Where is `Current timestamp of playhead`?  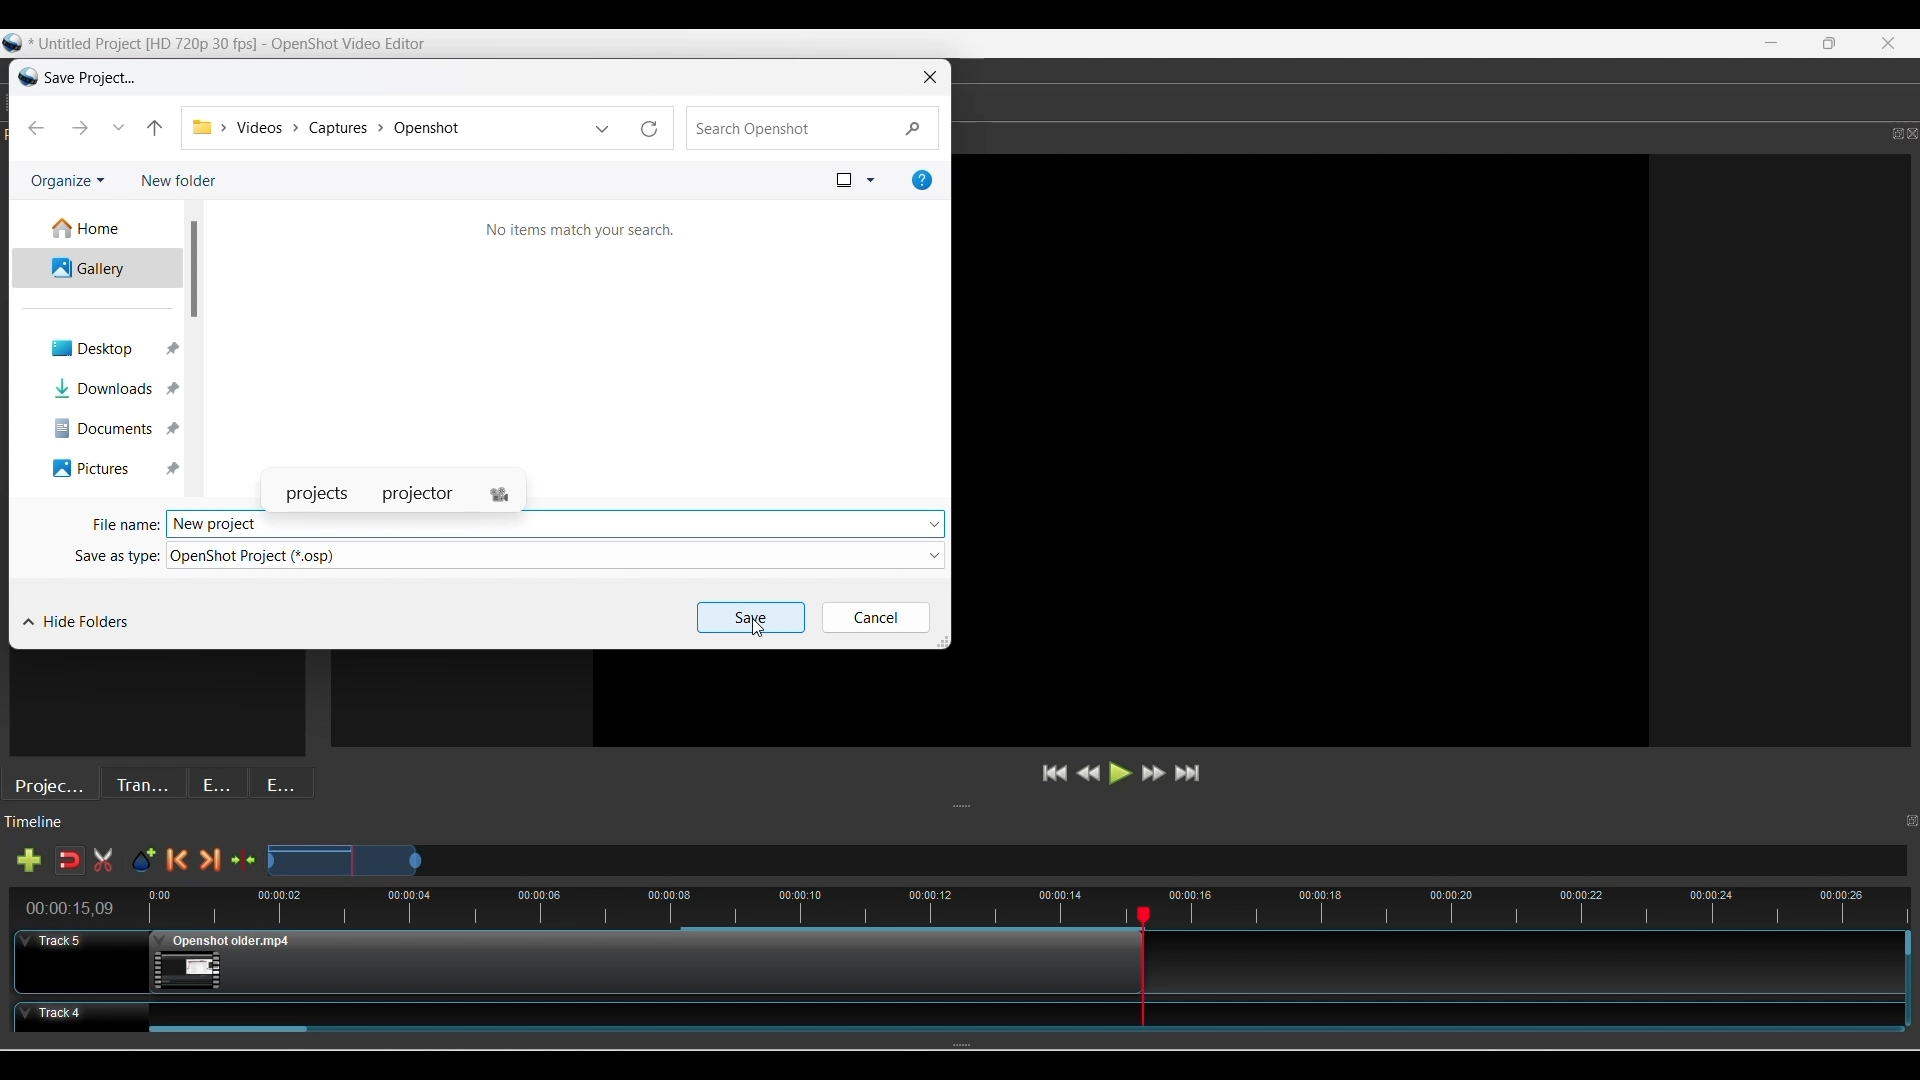
Current timestamp of playhead is located at coordinates (71, 908).